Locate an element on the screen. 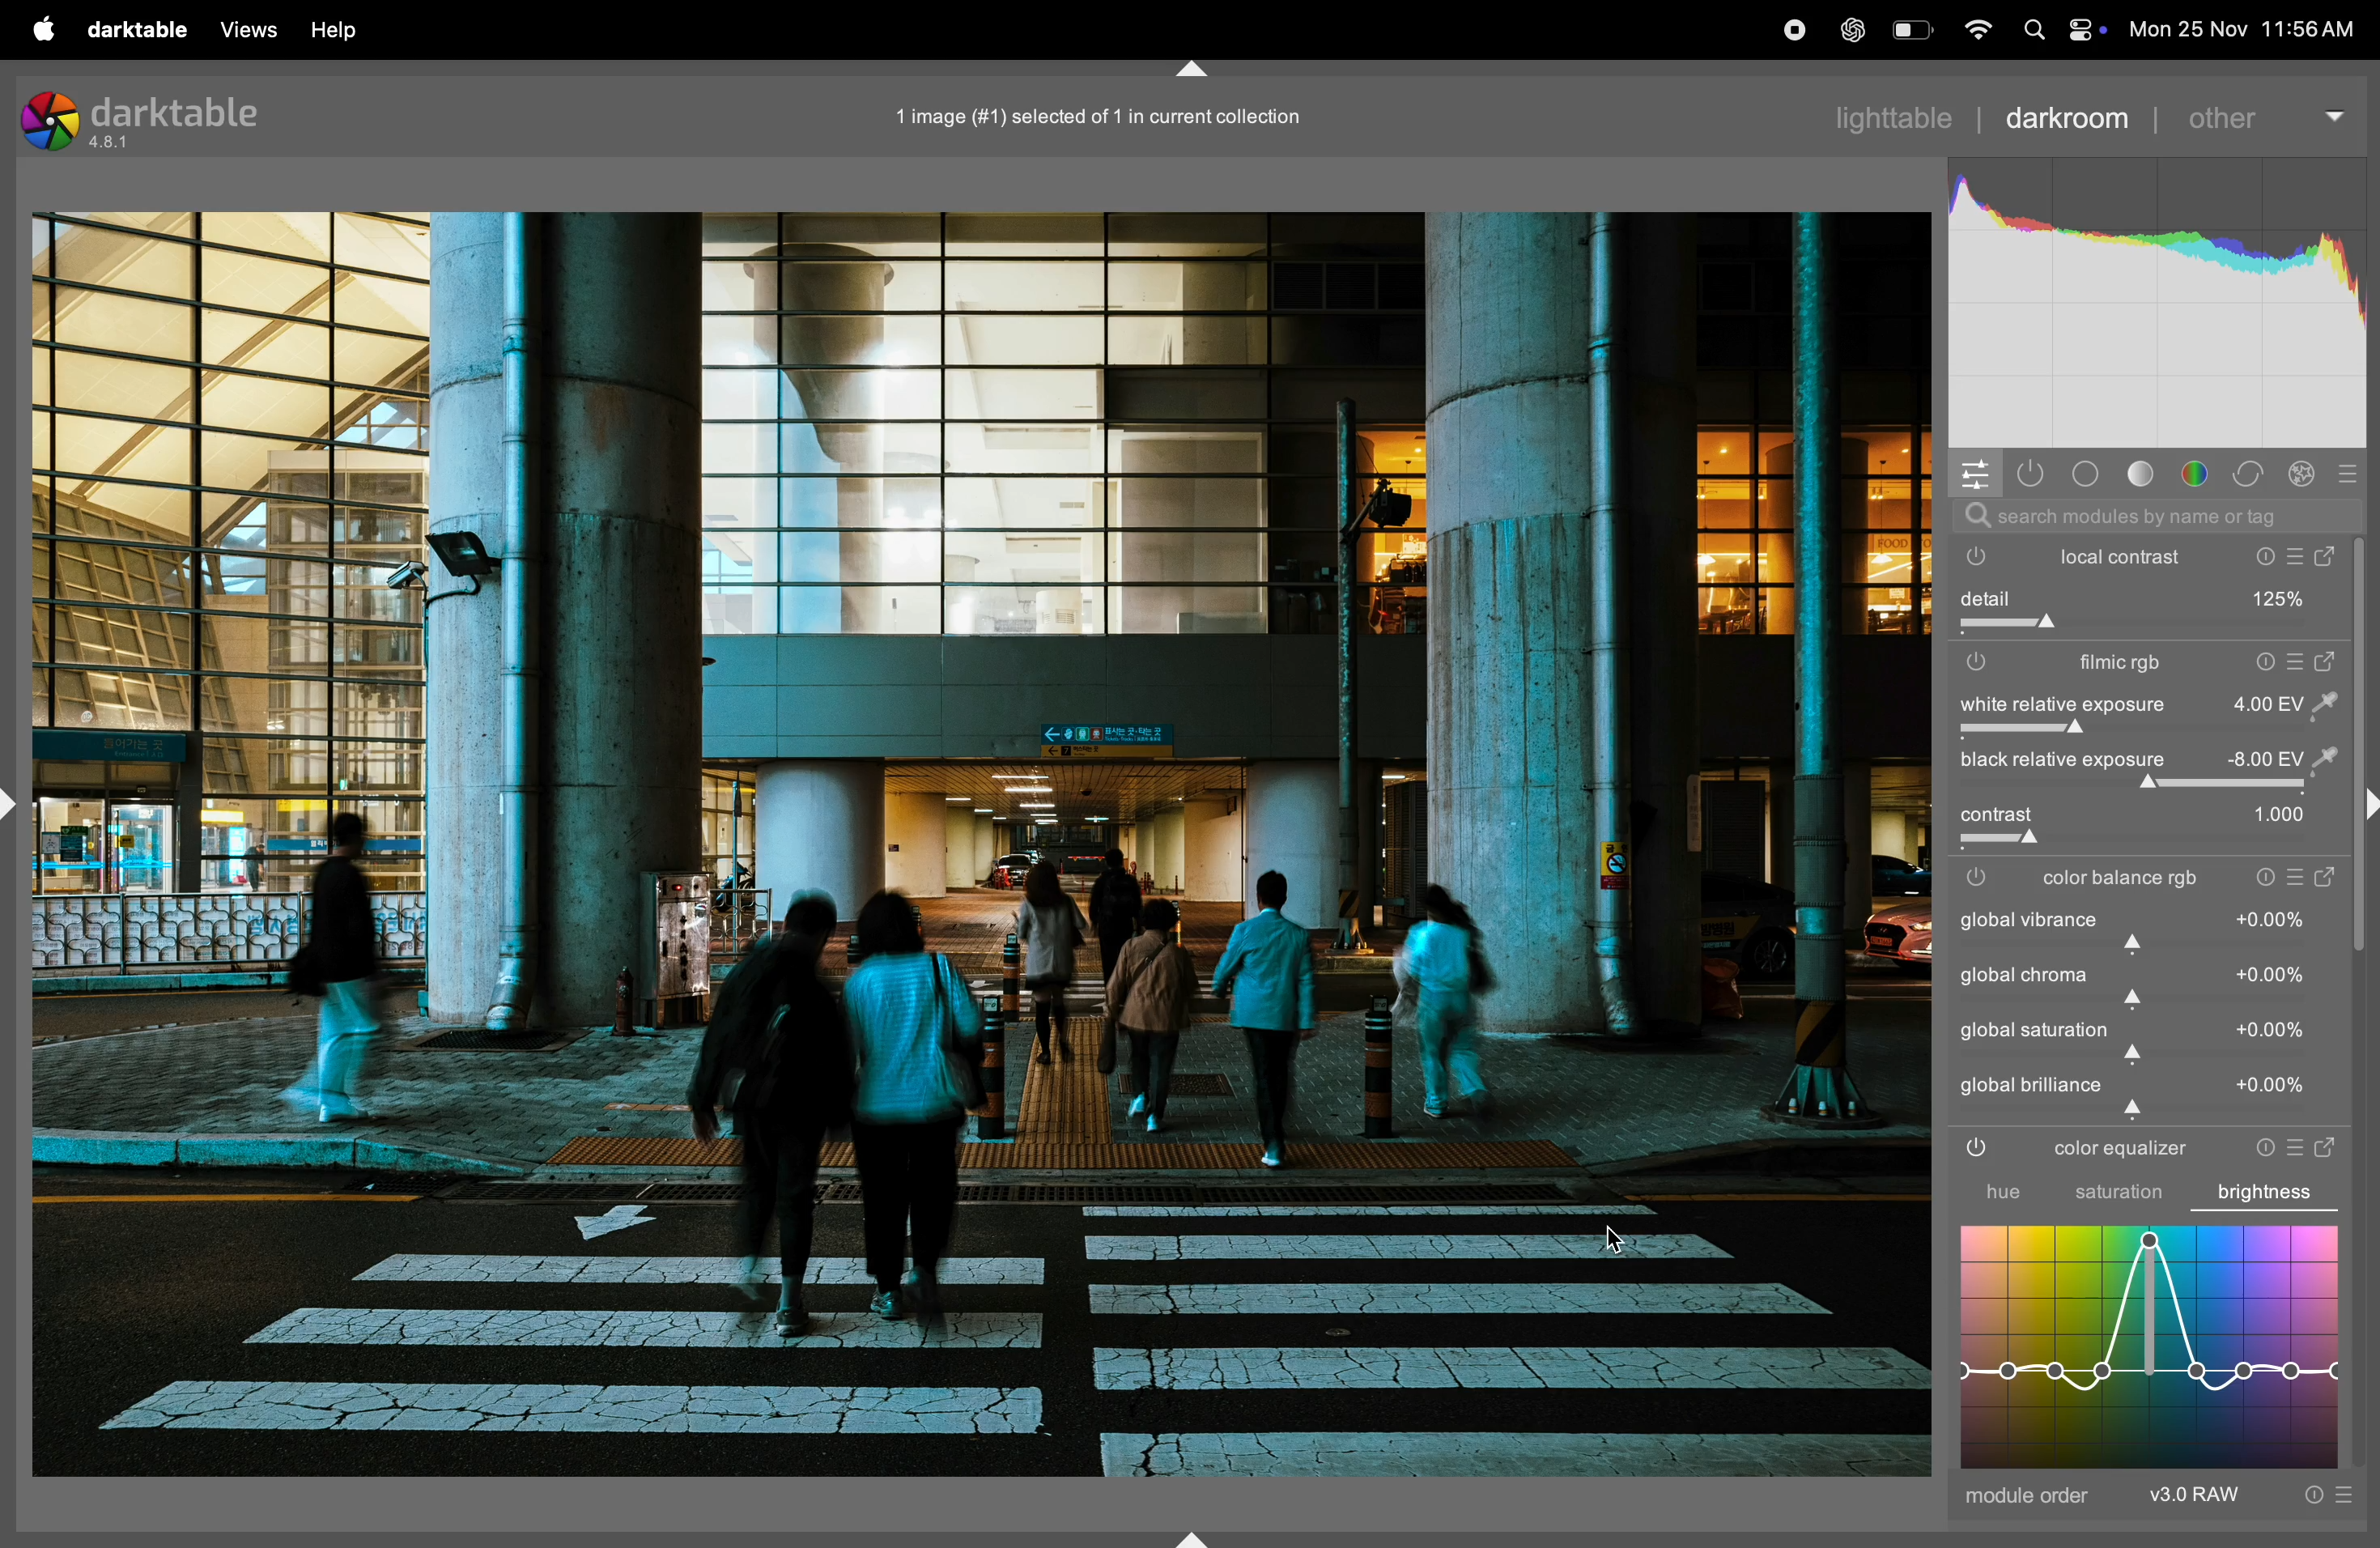 This screenshot has width=2380, height=1548. slider is located at coordinates (2154, 944).